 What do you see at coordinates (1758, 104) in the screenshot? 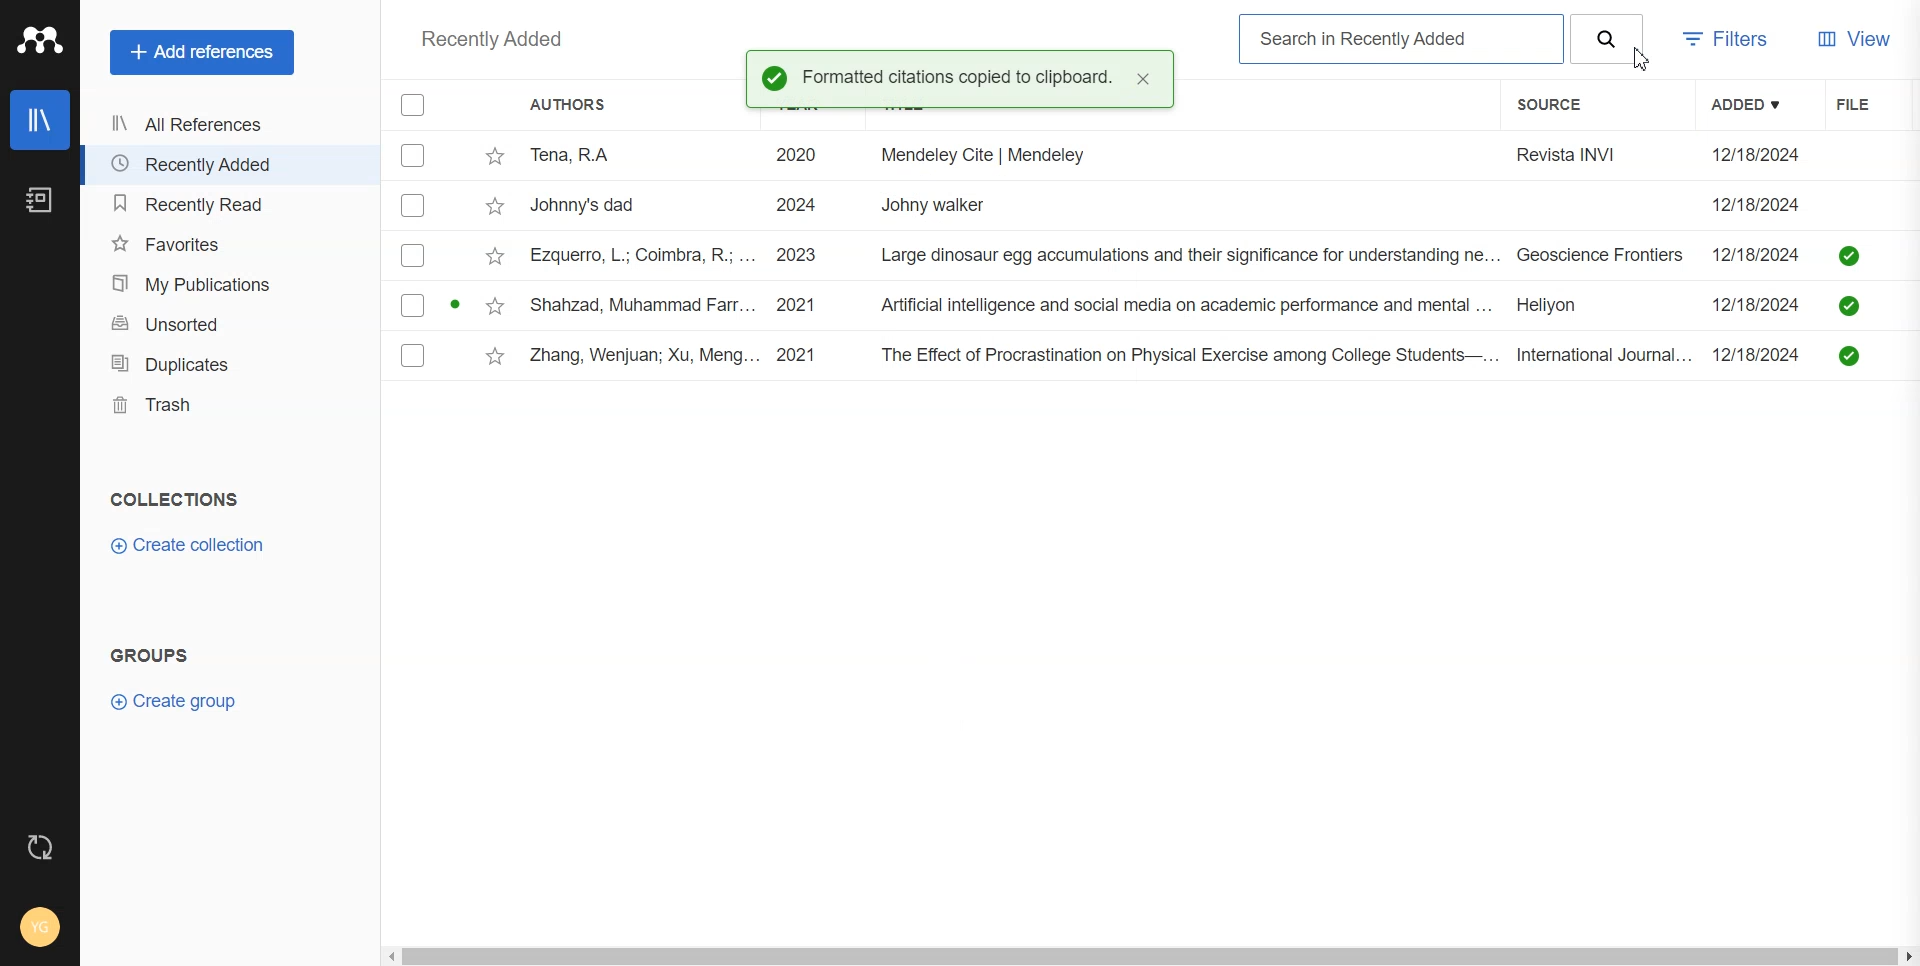
I see `Added` at bounding box center [1758, 104].